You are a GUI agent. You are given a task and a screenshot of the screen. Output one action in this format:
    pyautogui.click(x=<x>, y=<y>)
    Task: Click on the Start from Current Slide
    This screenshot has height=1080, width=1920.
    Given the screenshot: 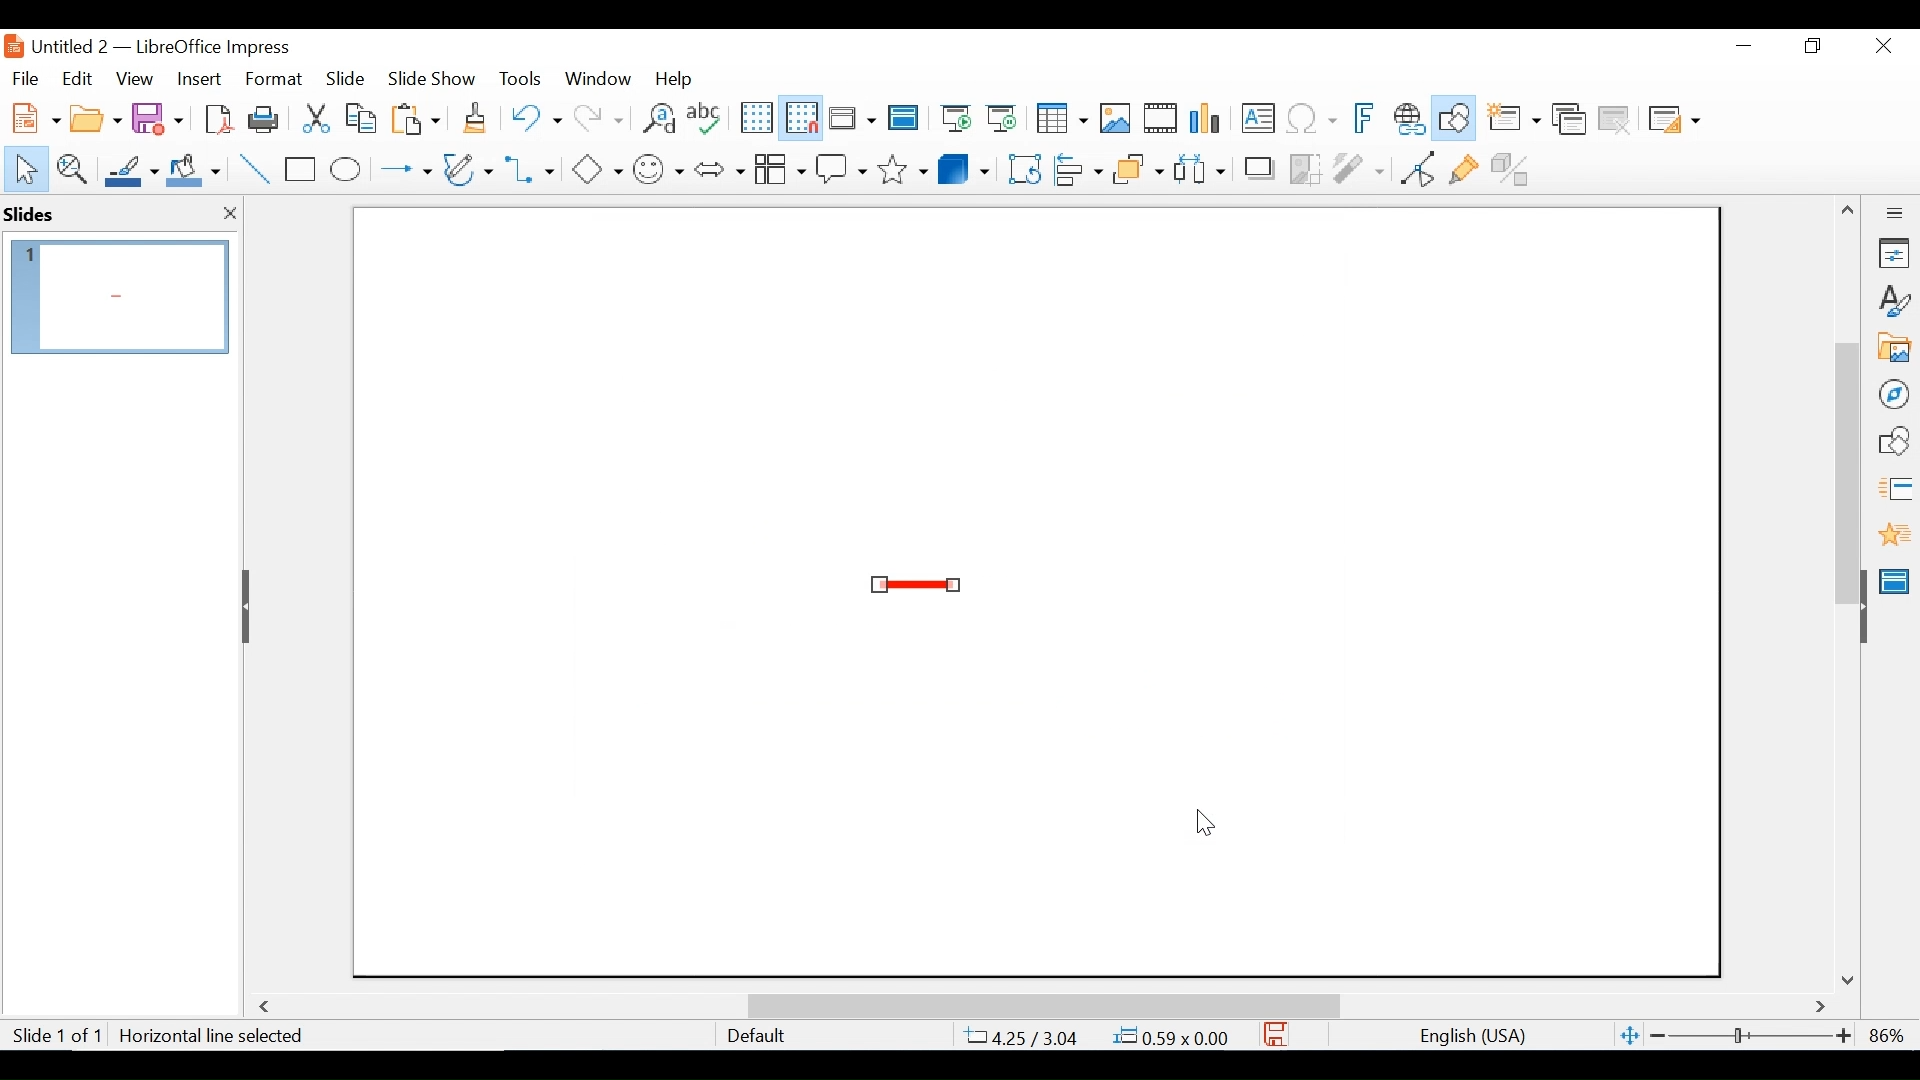 What is the action you would take?
    pyautogui.click(x=1001, y=120)
    